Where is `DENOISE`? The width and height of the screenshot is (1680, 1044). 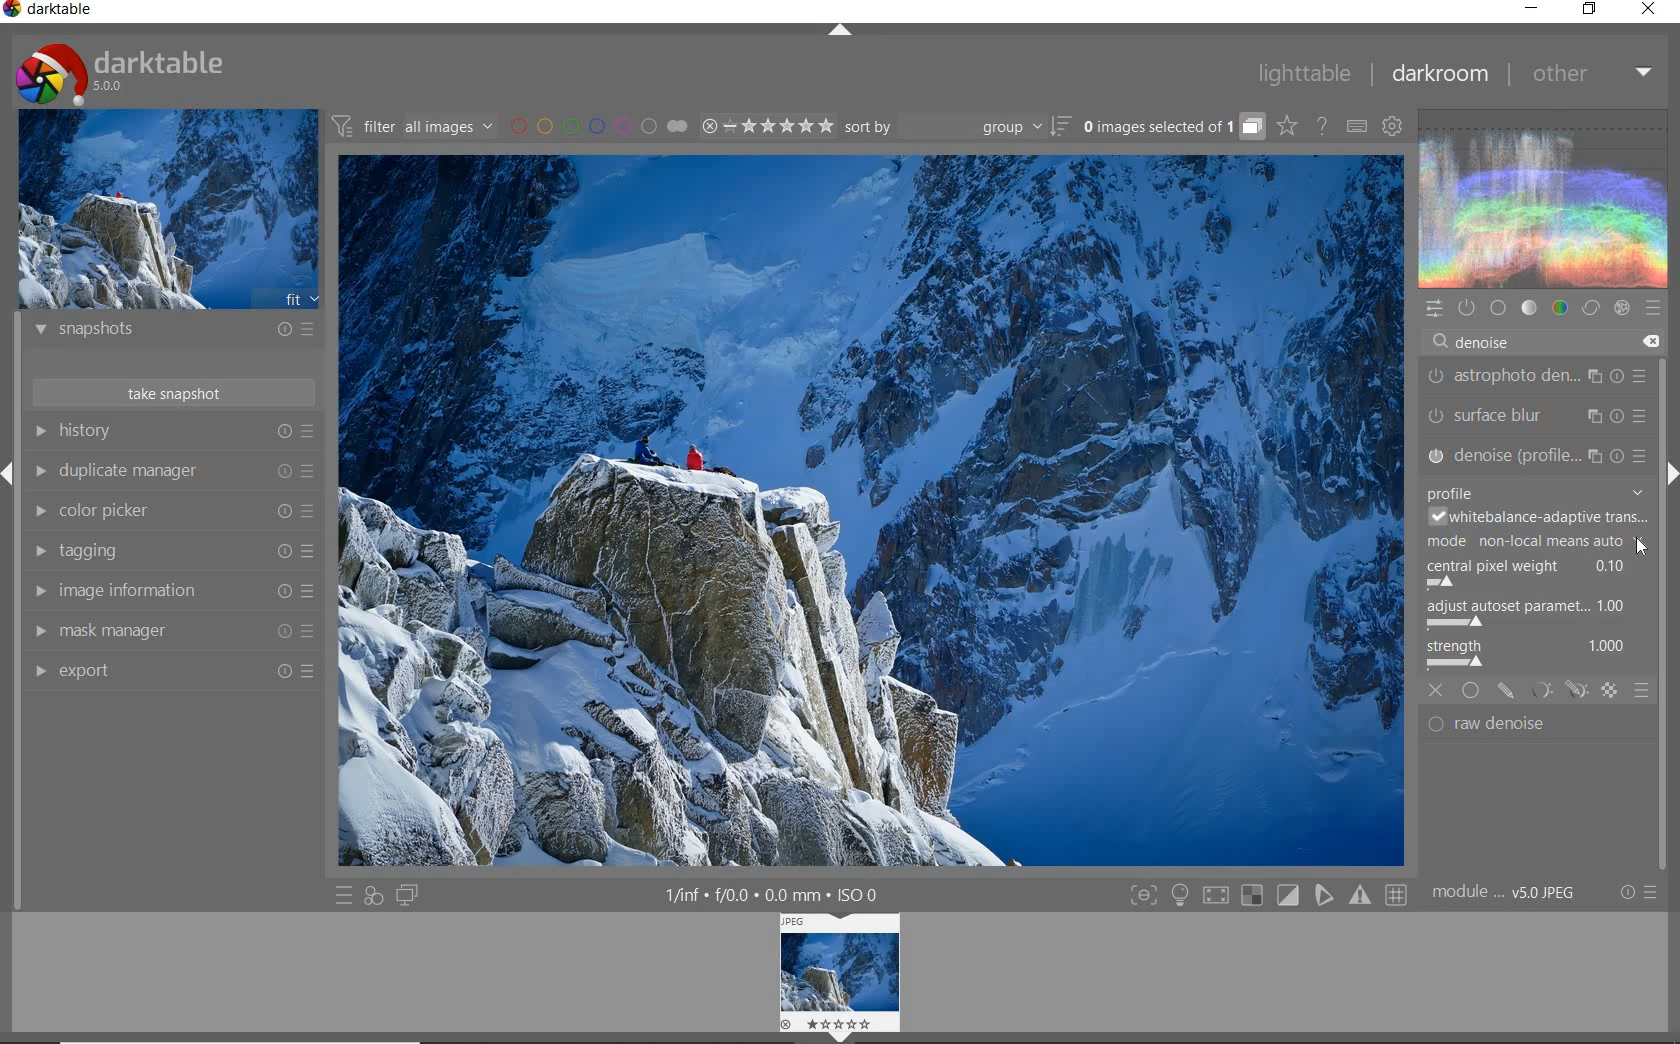 DENOISE is located at coordinates (1478, 343).